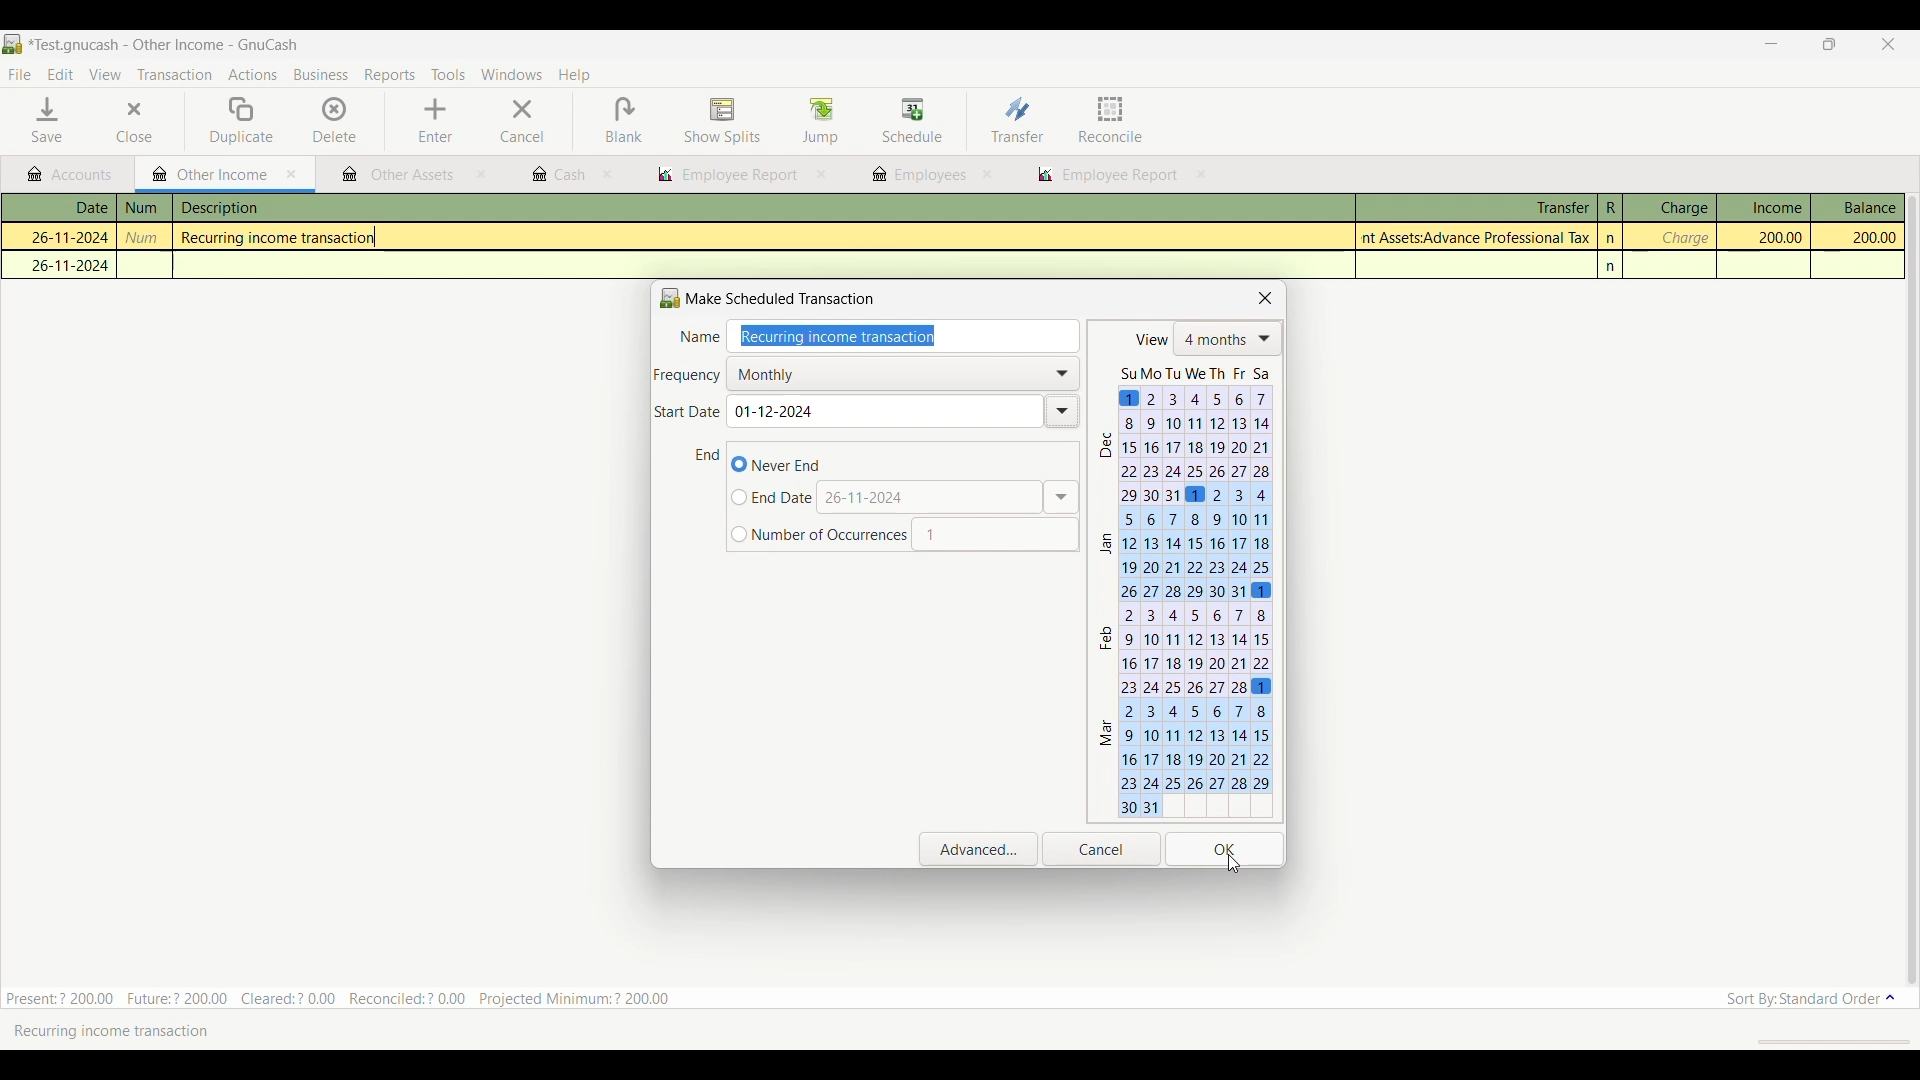 The width and height of the screenshot is (1920, 1080). What do you see at coordinates (623, 121) in the screenshot?
I see `Blank` at bounding box center [623, 121].